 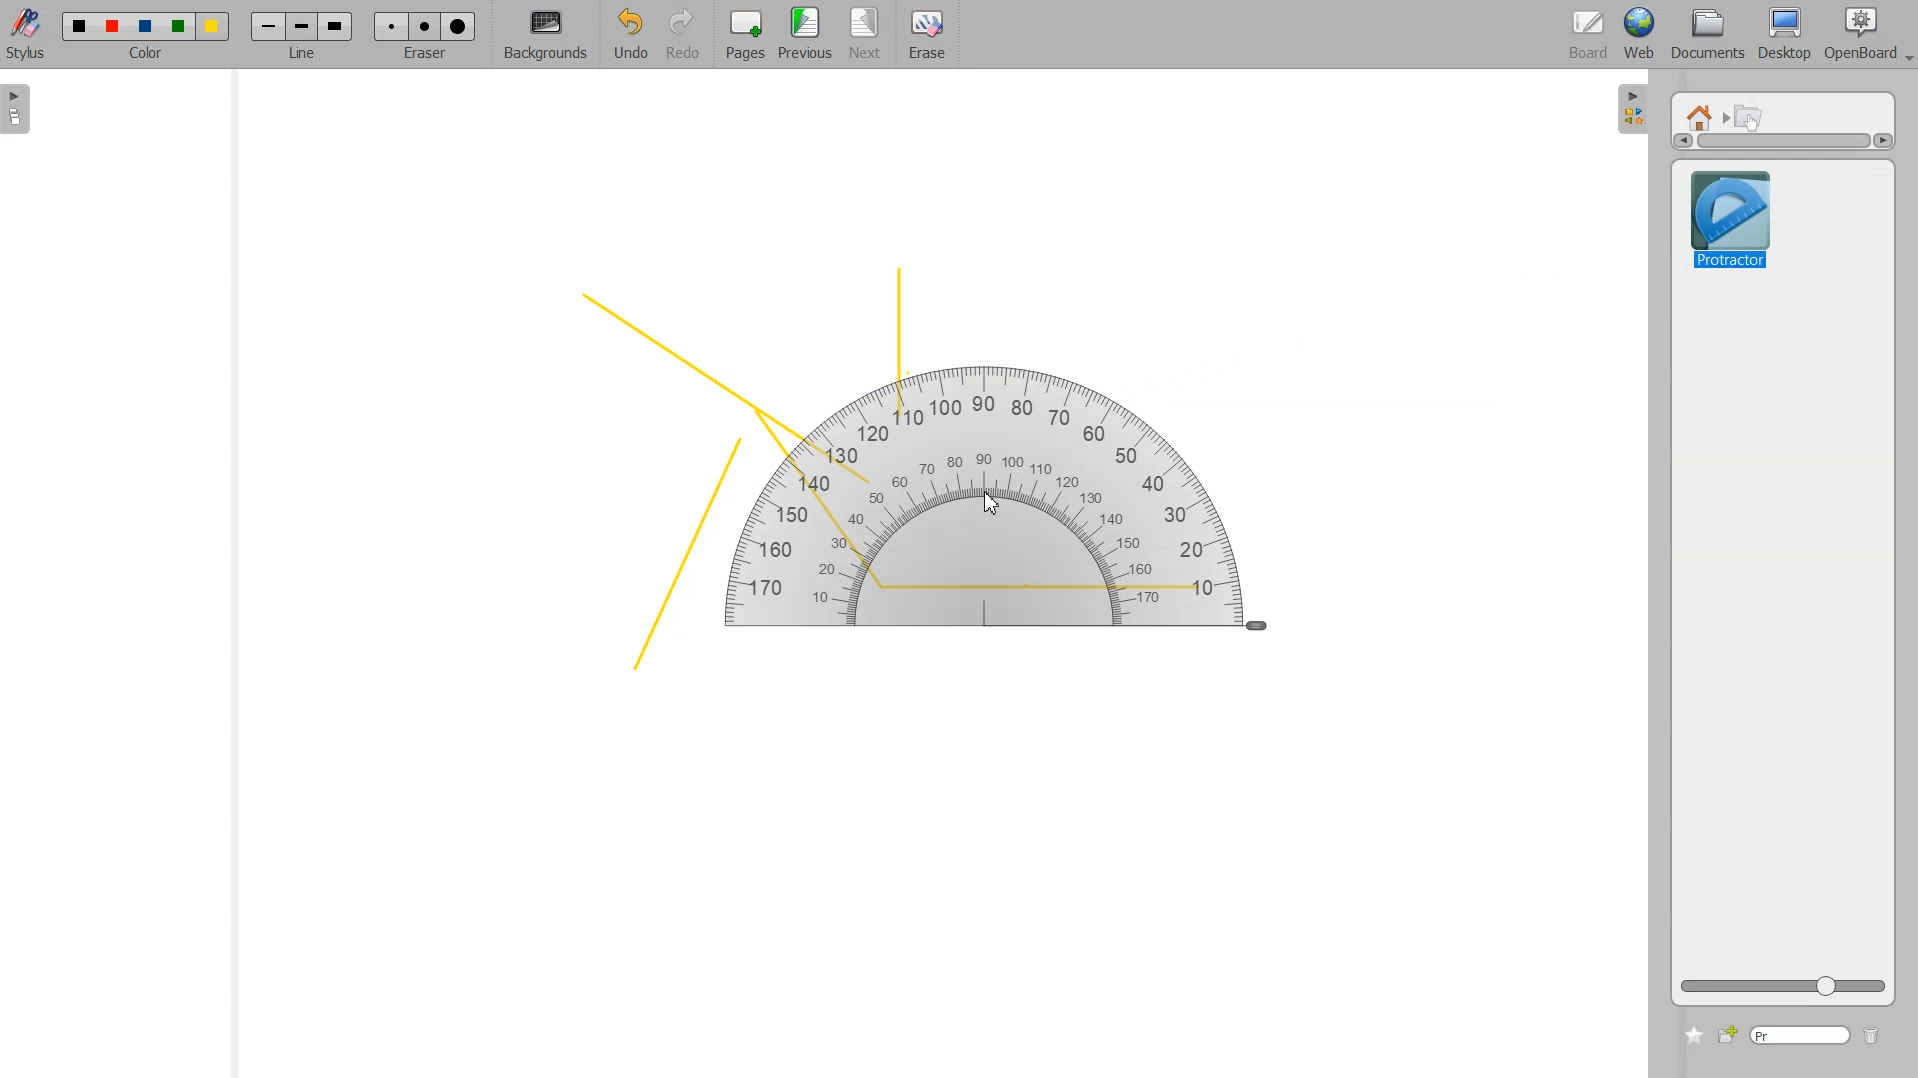 What do you see at coordinates (1693, 1035) in the screenshot?
I see `Add to favorite` at bounding box center [1693, 1035].